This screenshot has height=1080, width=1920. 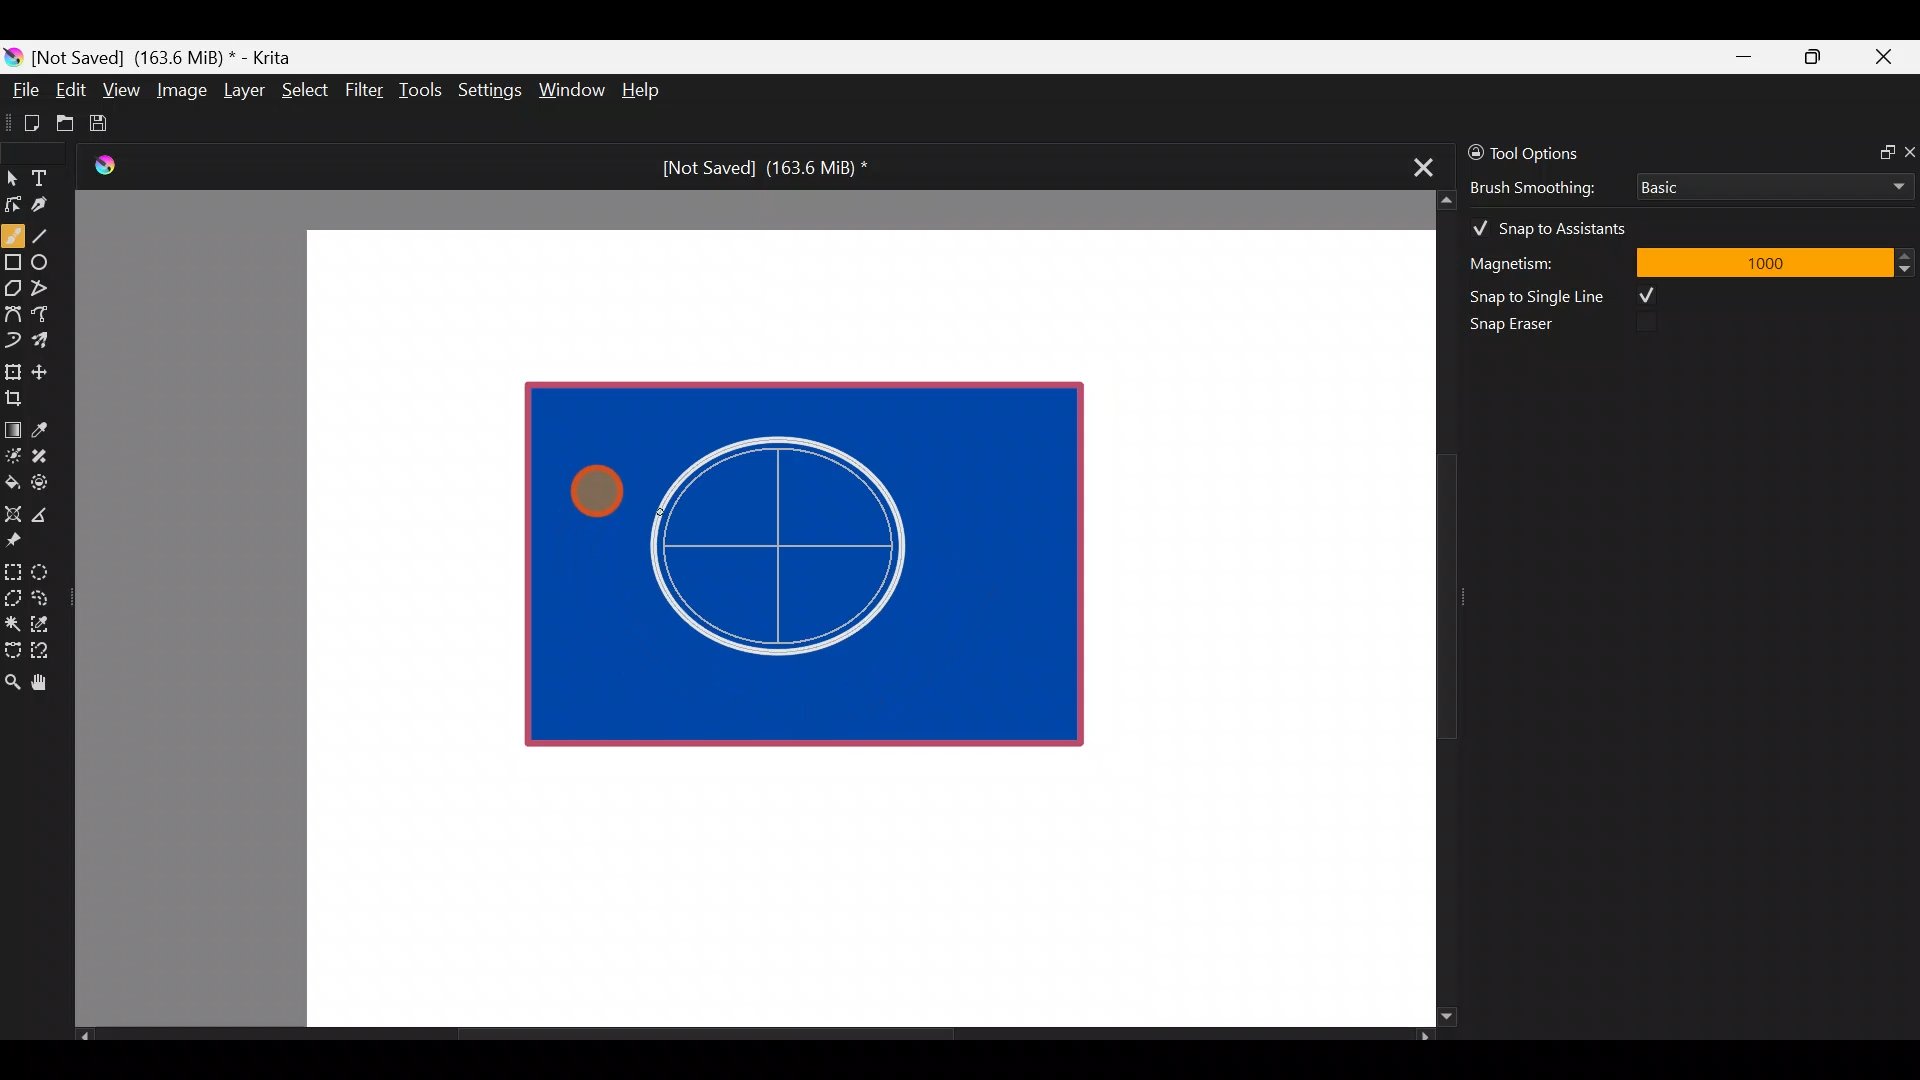 I want to click on Elliptical selection tool, so click(x=47, y=569).